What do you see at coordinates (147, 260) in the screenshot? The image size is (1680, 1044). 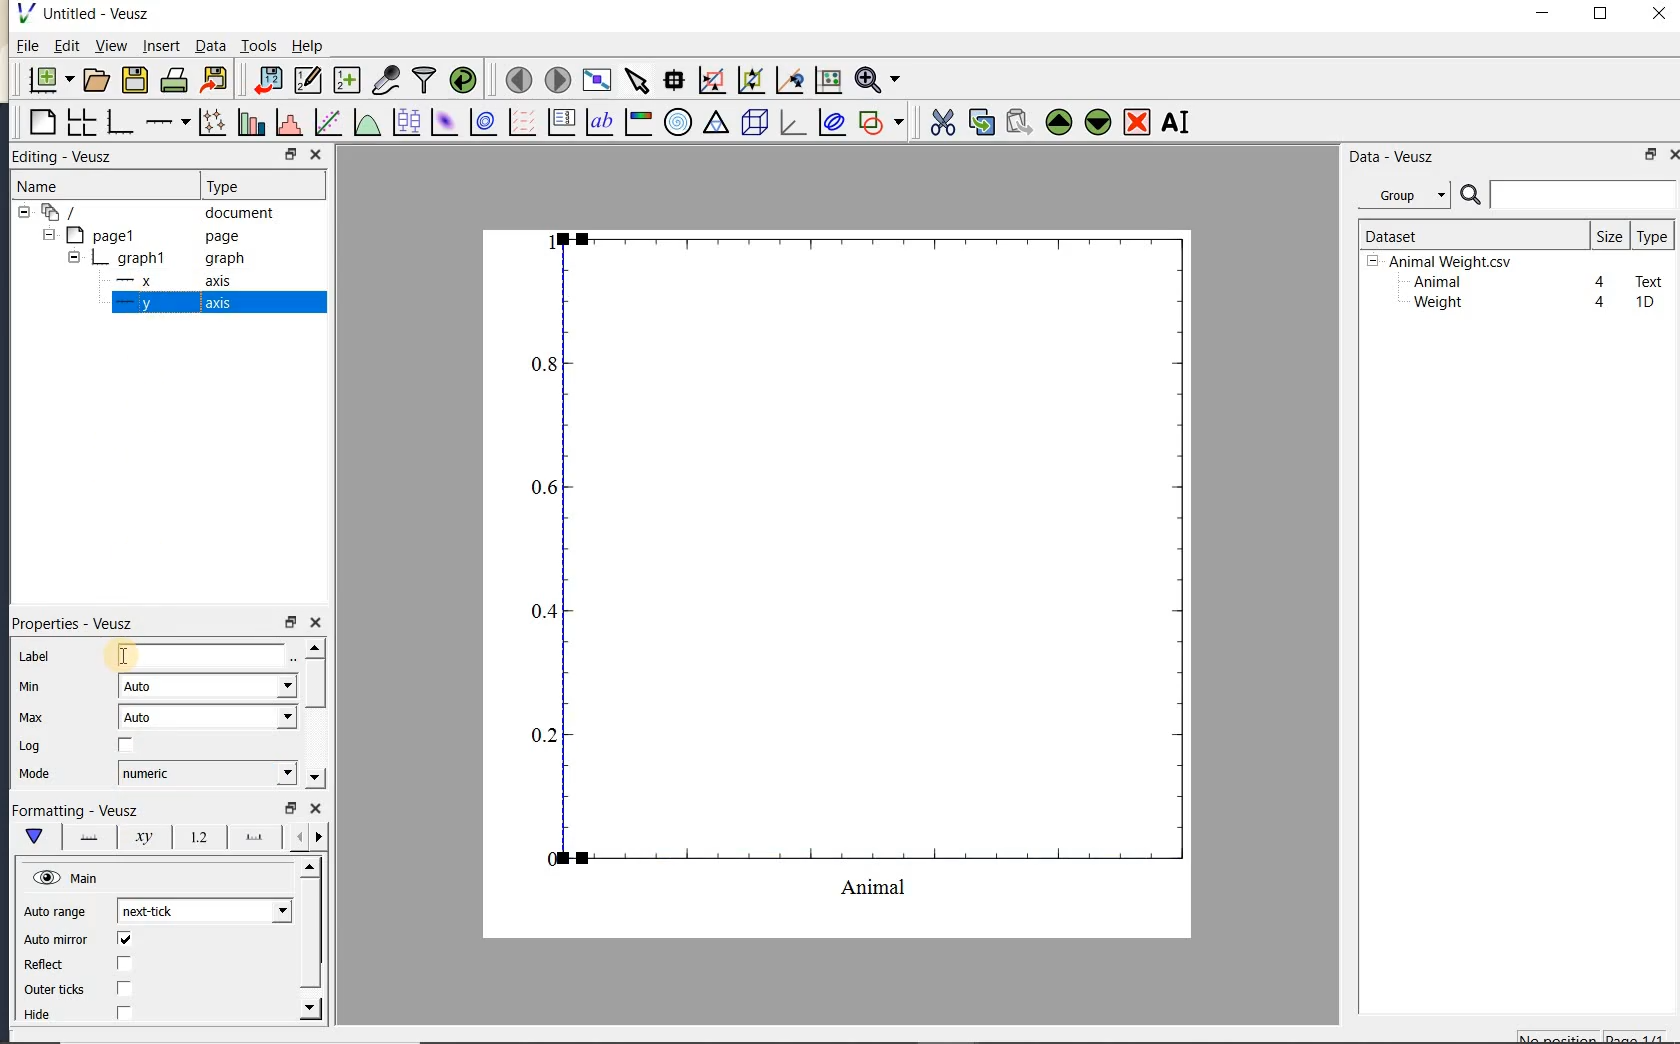 I see `graph1` at bounding box center [147, 260].